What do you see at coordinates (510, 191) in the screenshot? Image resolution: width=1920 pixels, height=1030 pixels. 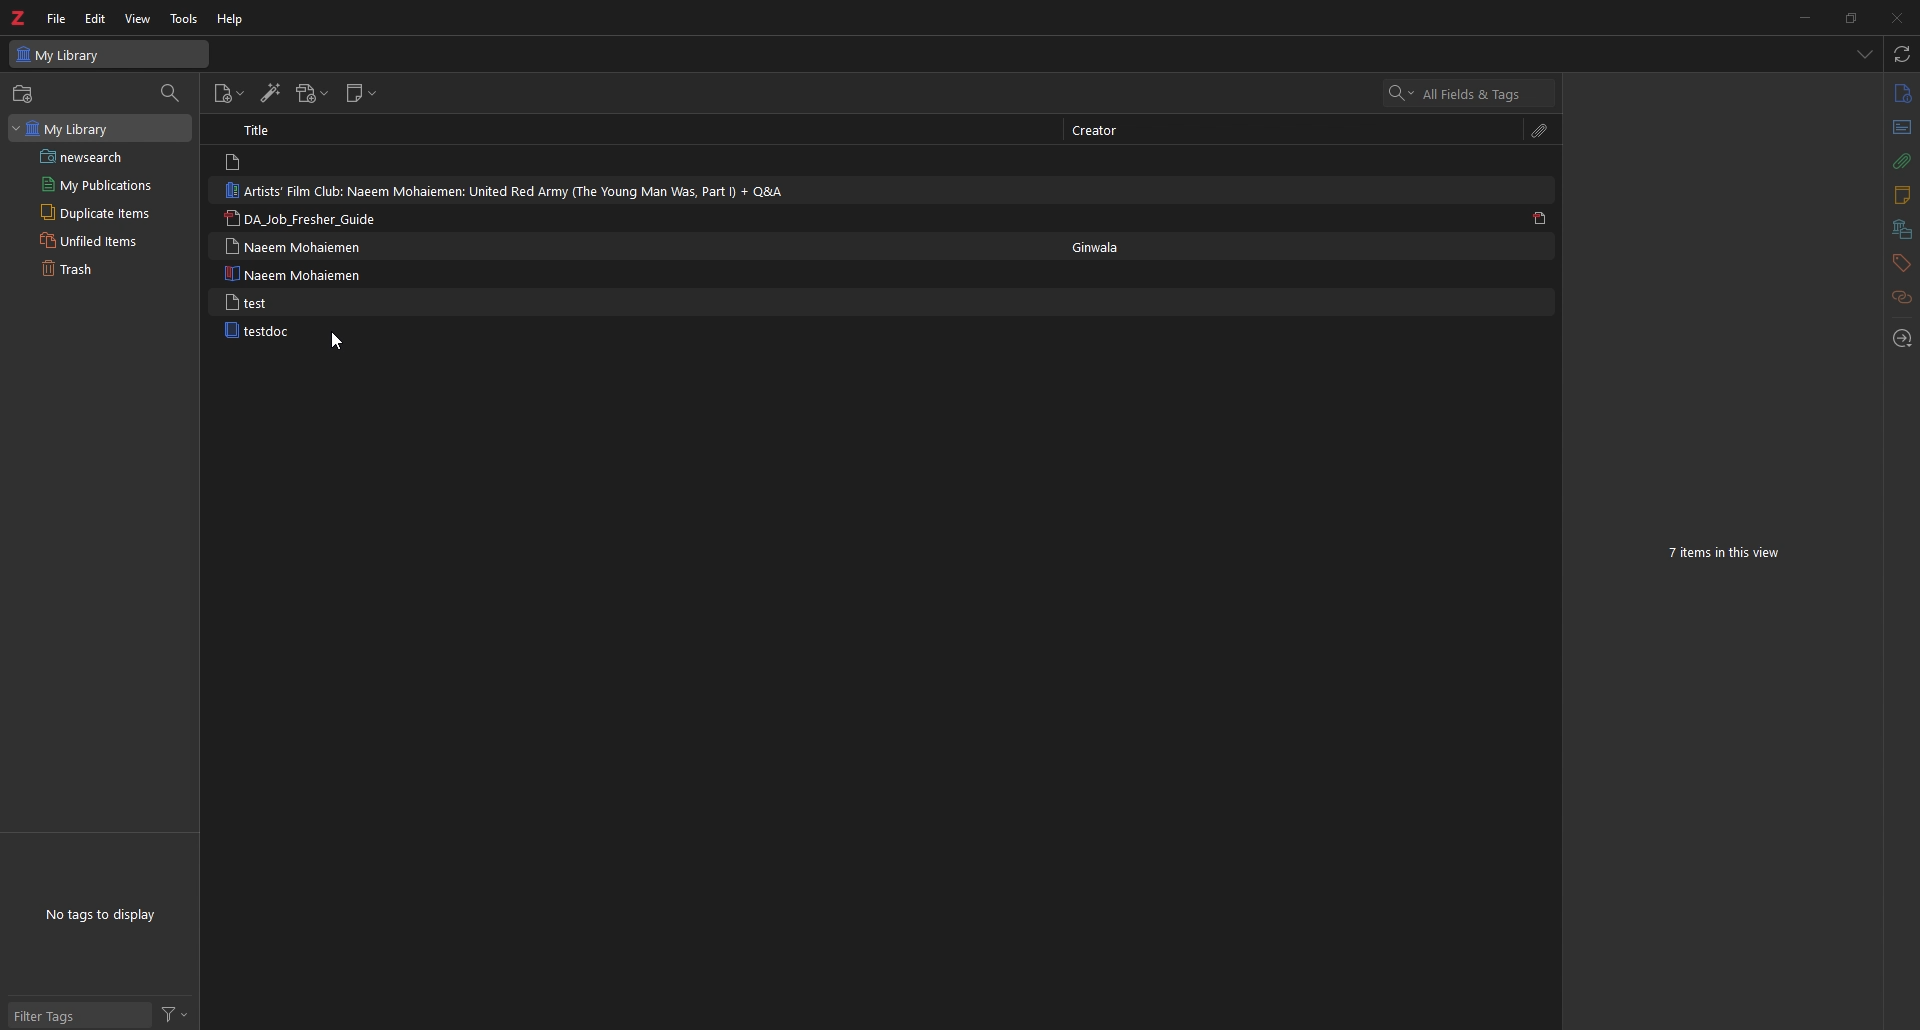 I see `Artists’ Film Club: Naeem Mohaiemen: United Red Army` at bounding box center [510, 191].